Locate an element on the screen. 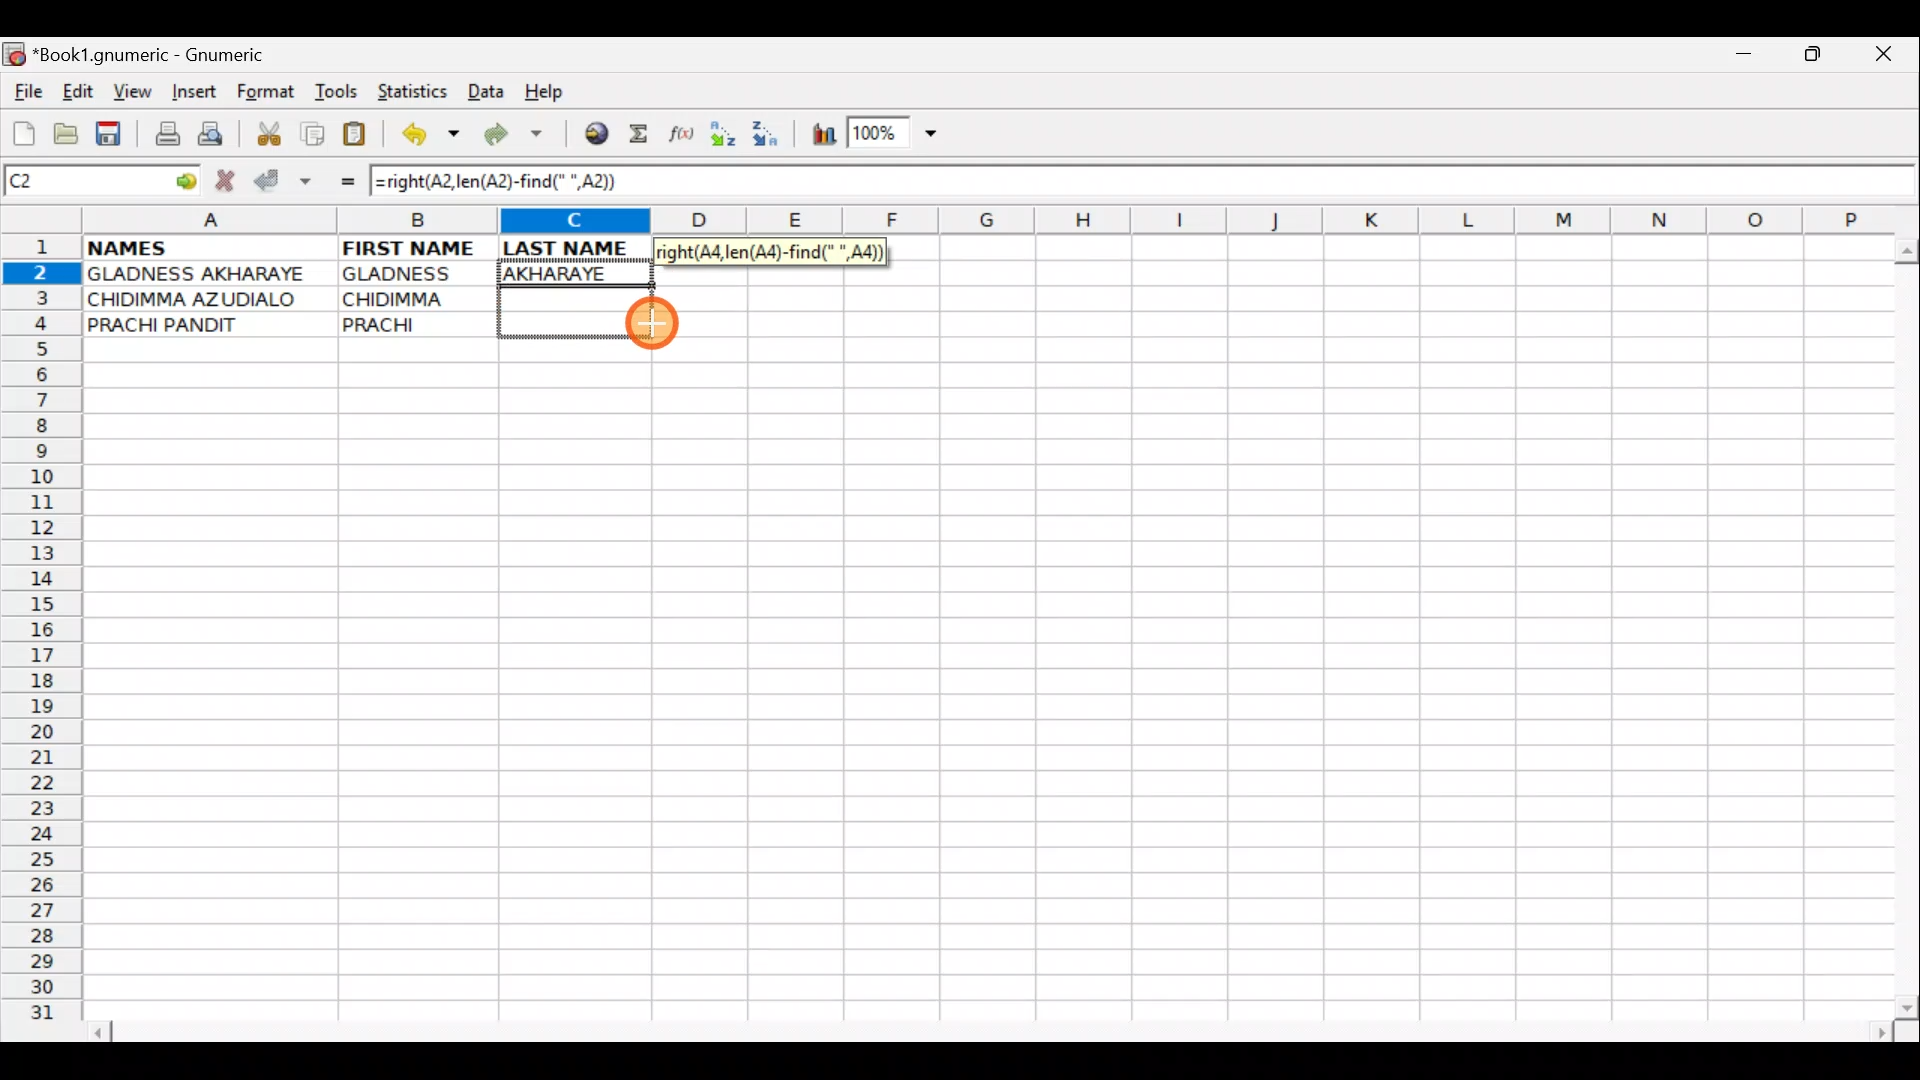  =right(A2, len(A2)-find(" ",A2)) is located at coordinates (770, 252).